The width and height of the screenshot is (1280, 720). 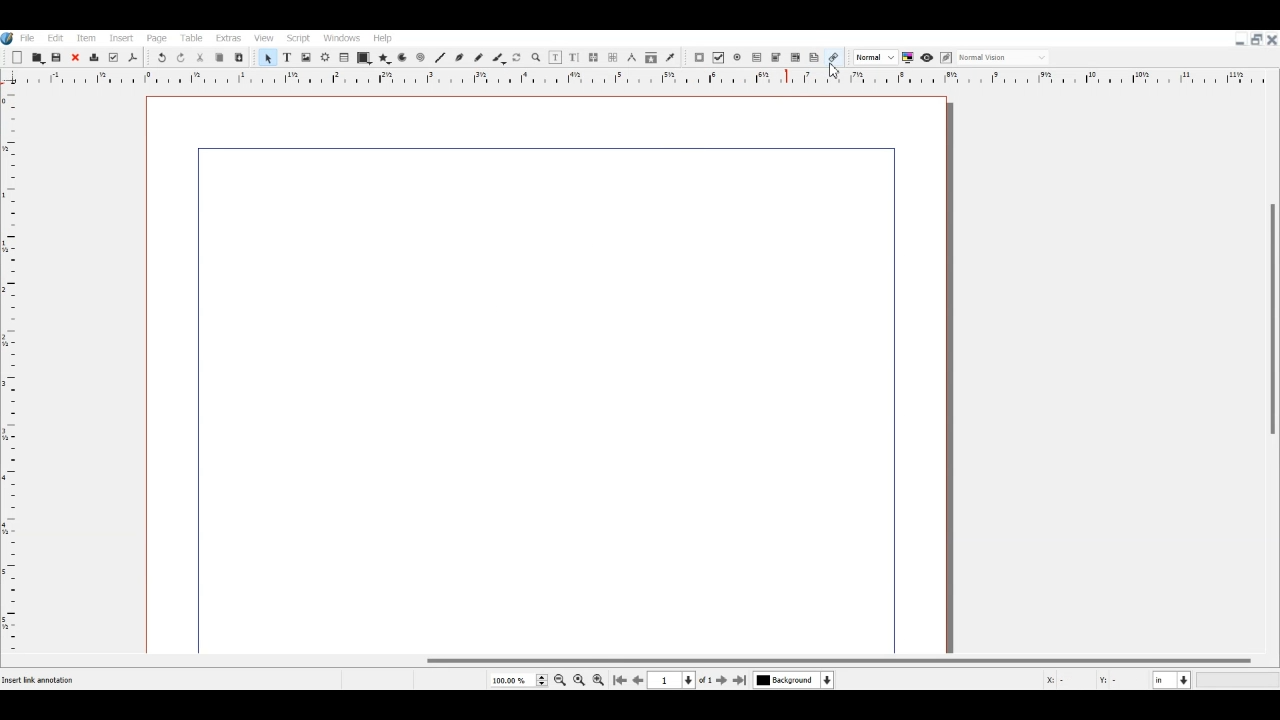 I want to click on Close, so click(x=1272, y=39).